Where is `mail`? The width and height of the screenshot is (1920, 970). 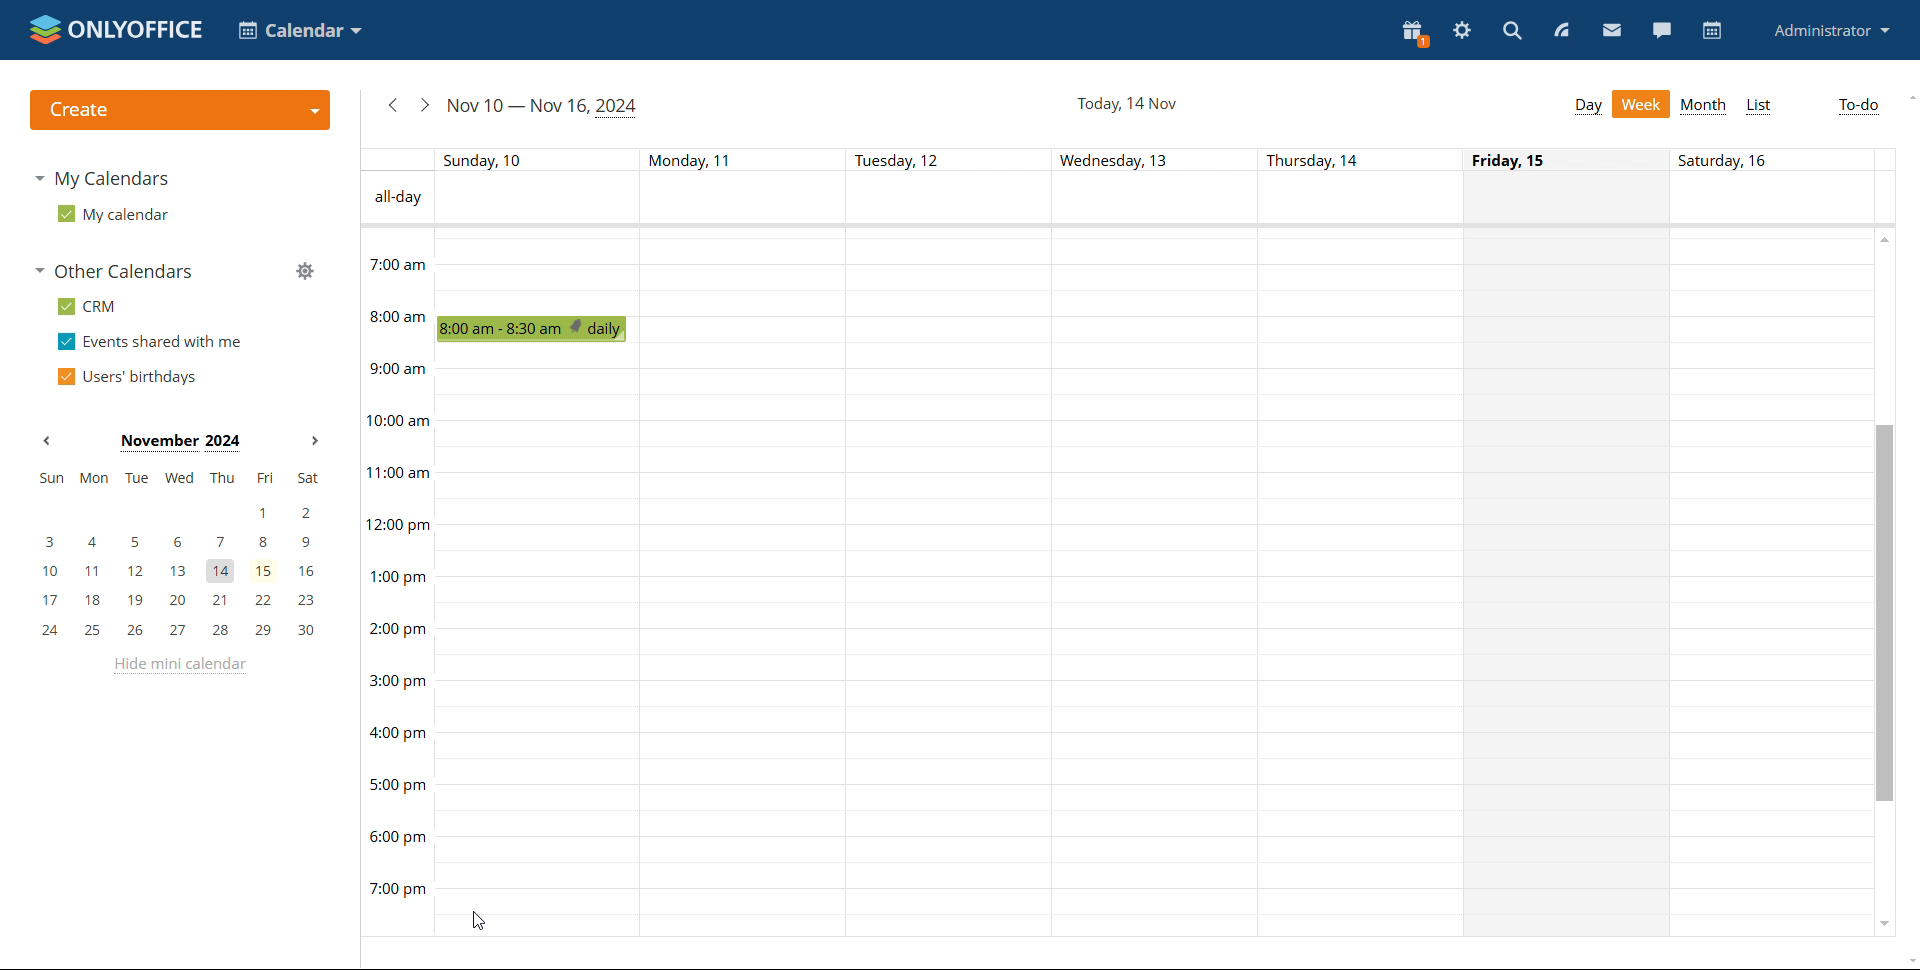 mail is located at coordinates (1612, 29).